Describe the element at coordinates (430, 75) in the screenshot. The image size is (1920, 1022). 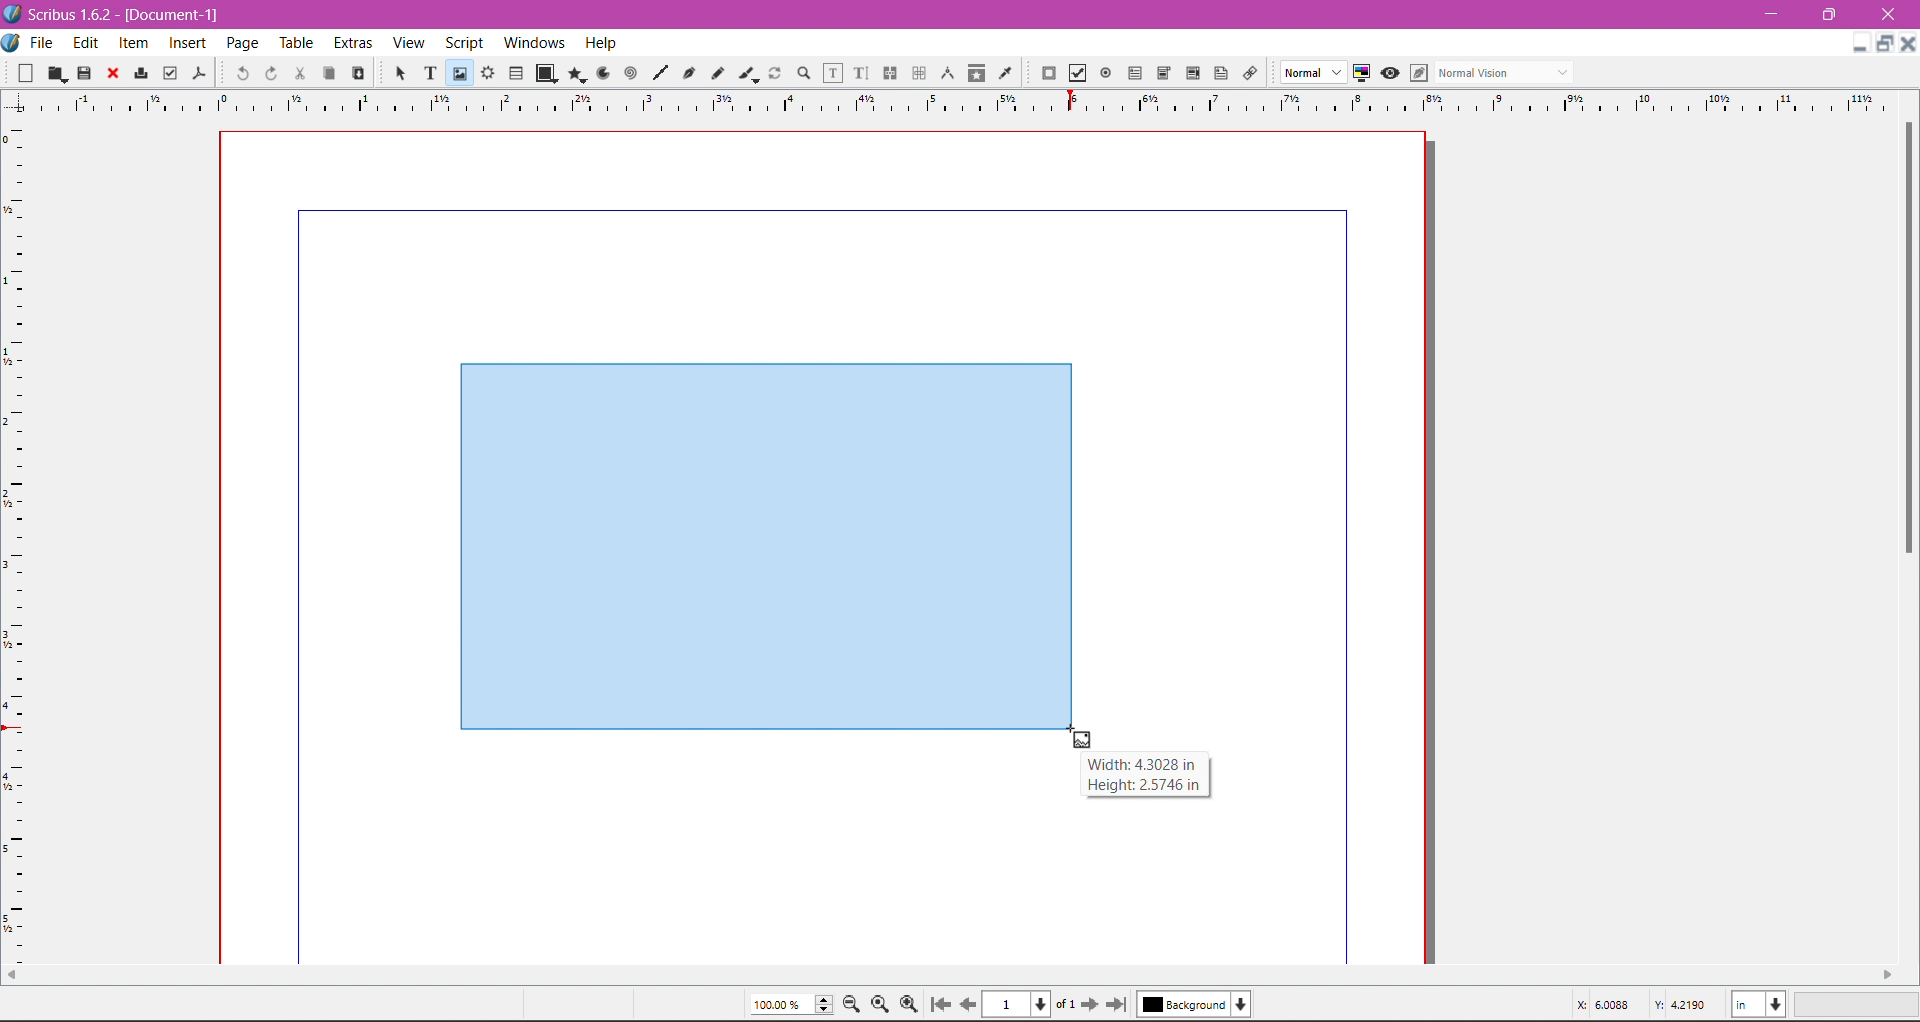
I see `Text Frame` at that location.